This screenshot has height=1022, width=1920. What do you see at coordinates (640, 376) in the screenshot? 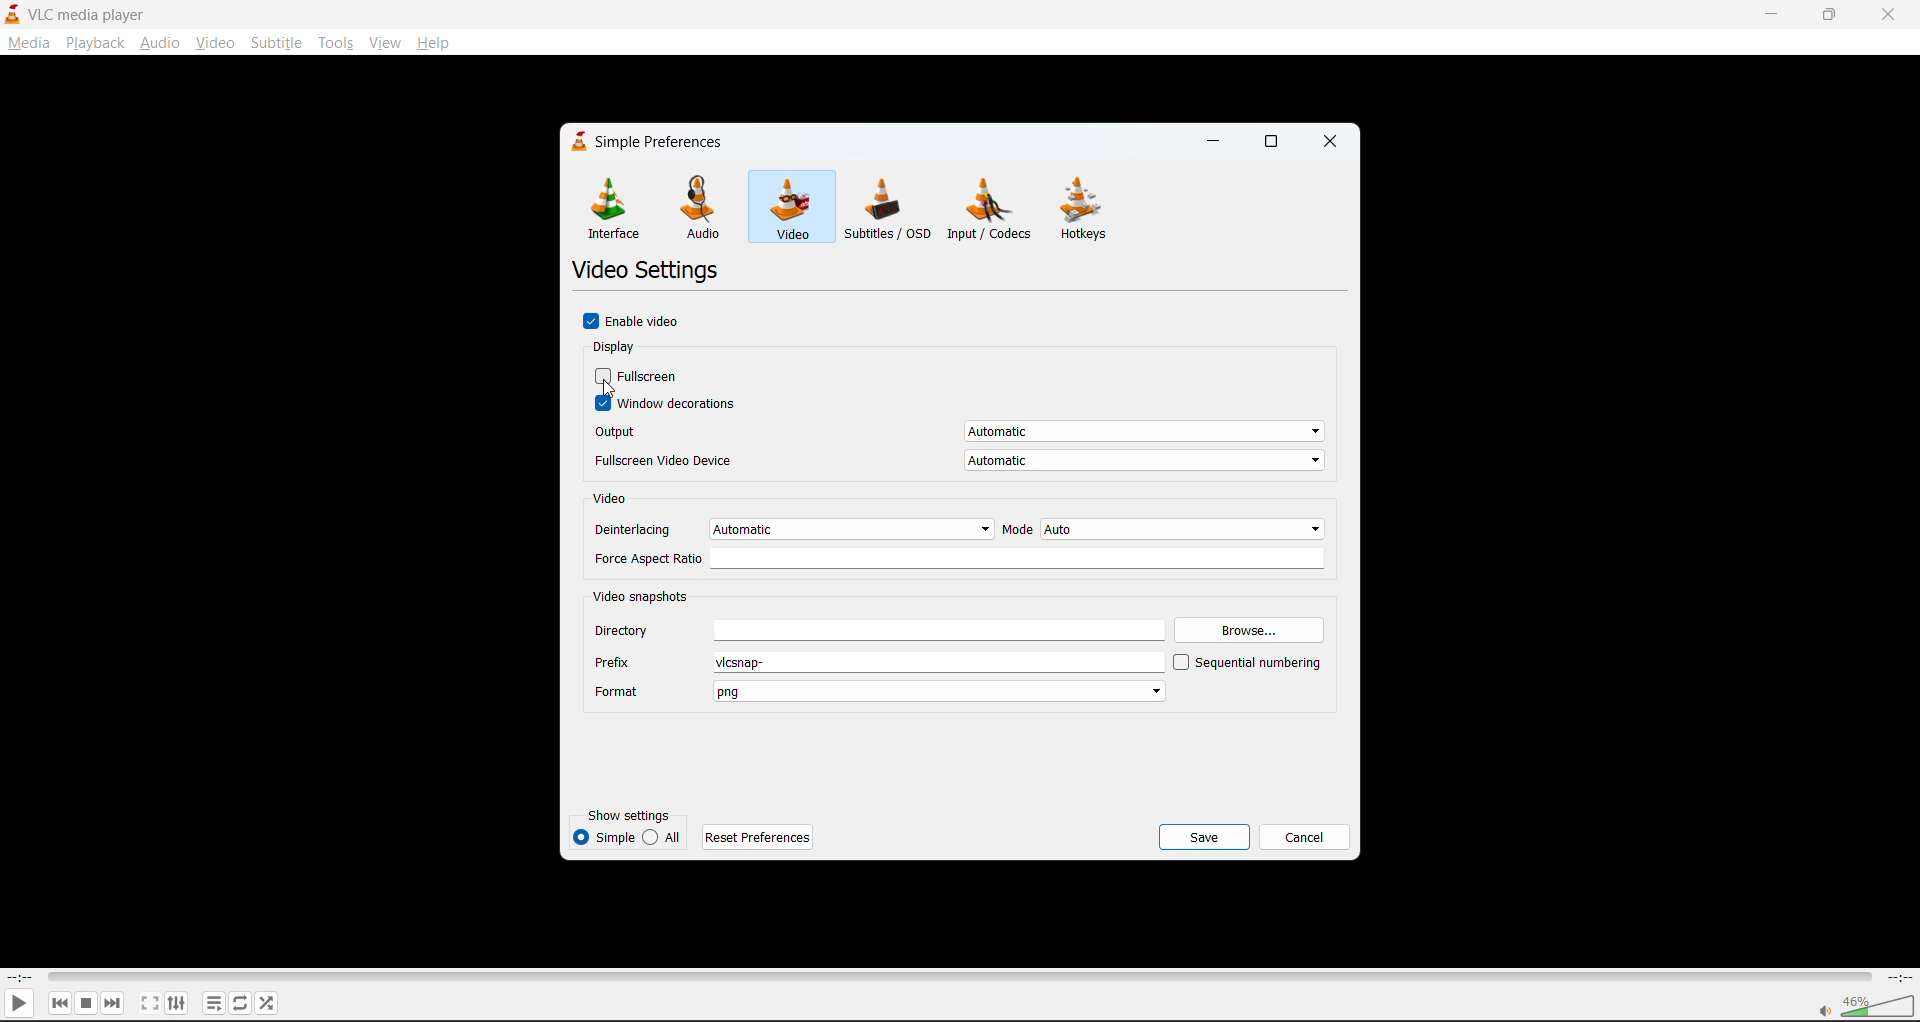
I see `fullscreen` at bounding box center [640, 376].